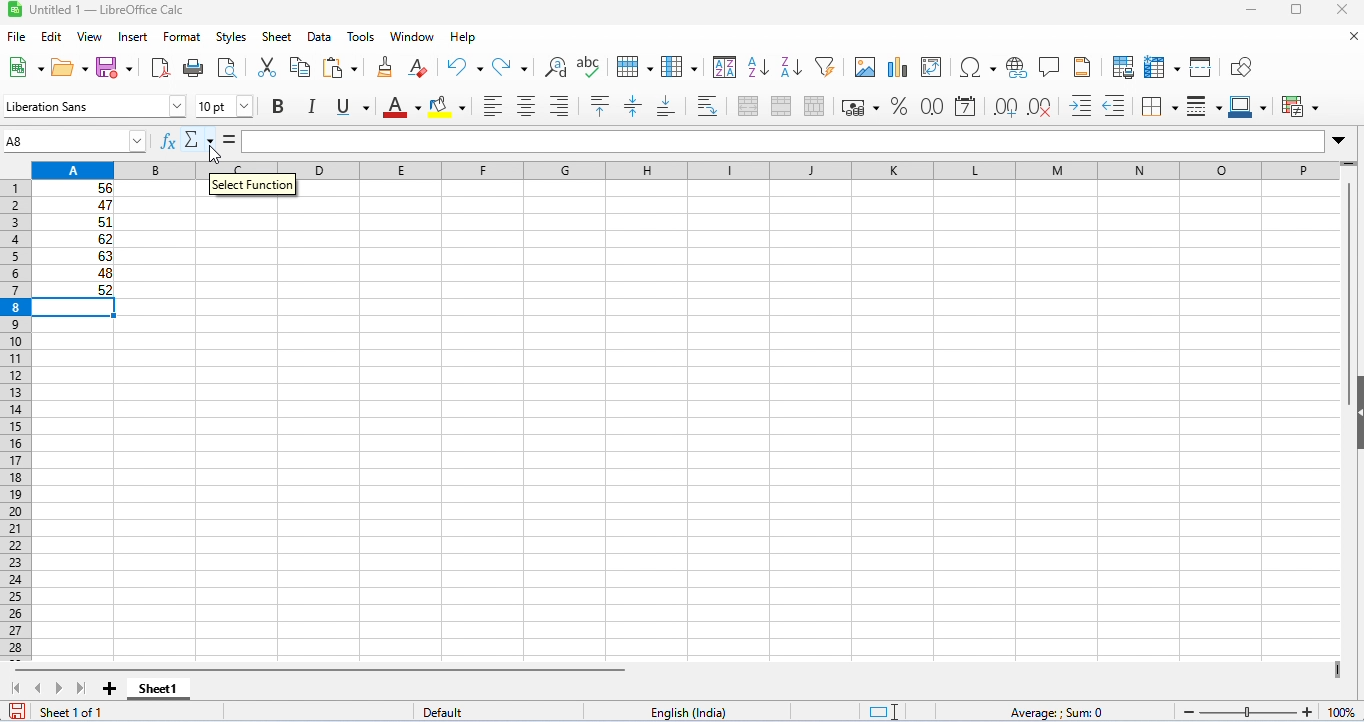 The image size is (1364, 722). Describe the element at coordinates (590, 66) in the screenshot. I see `spelling` at that location.